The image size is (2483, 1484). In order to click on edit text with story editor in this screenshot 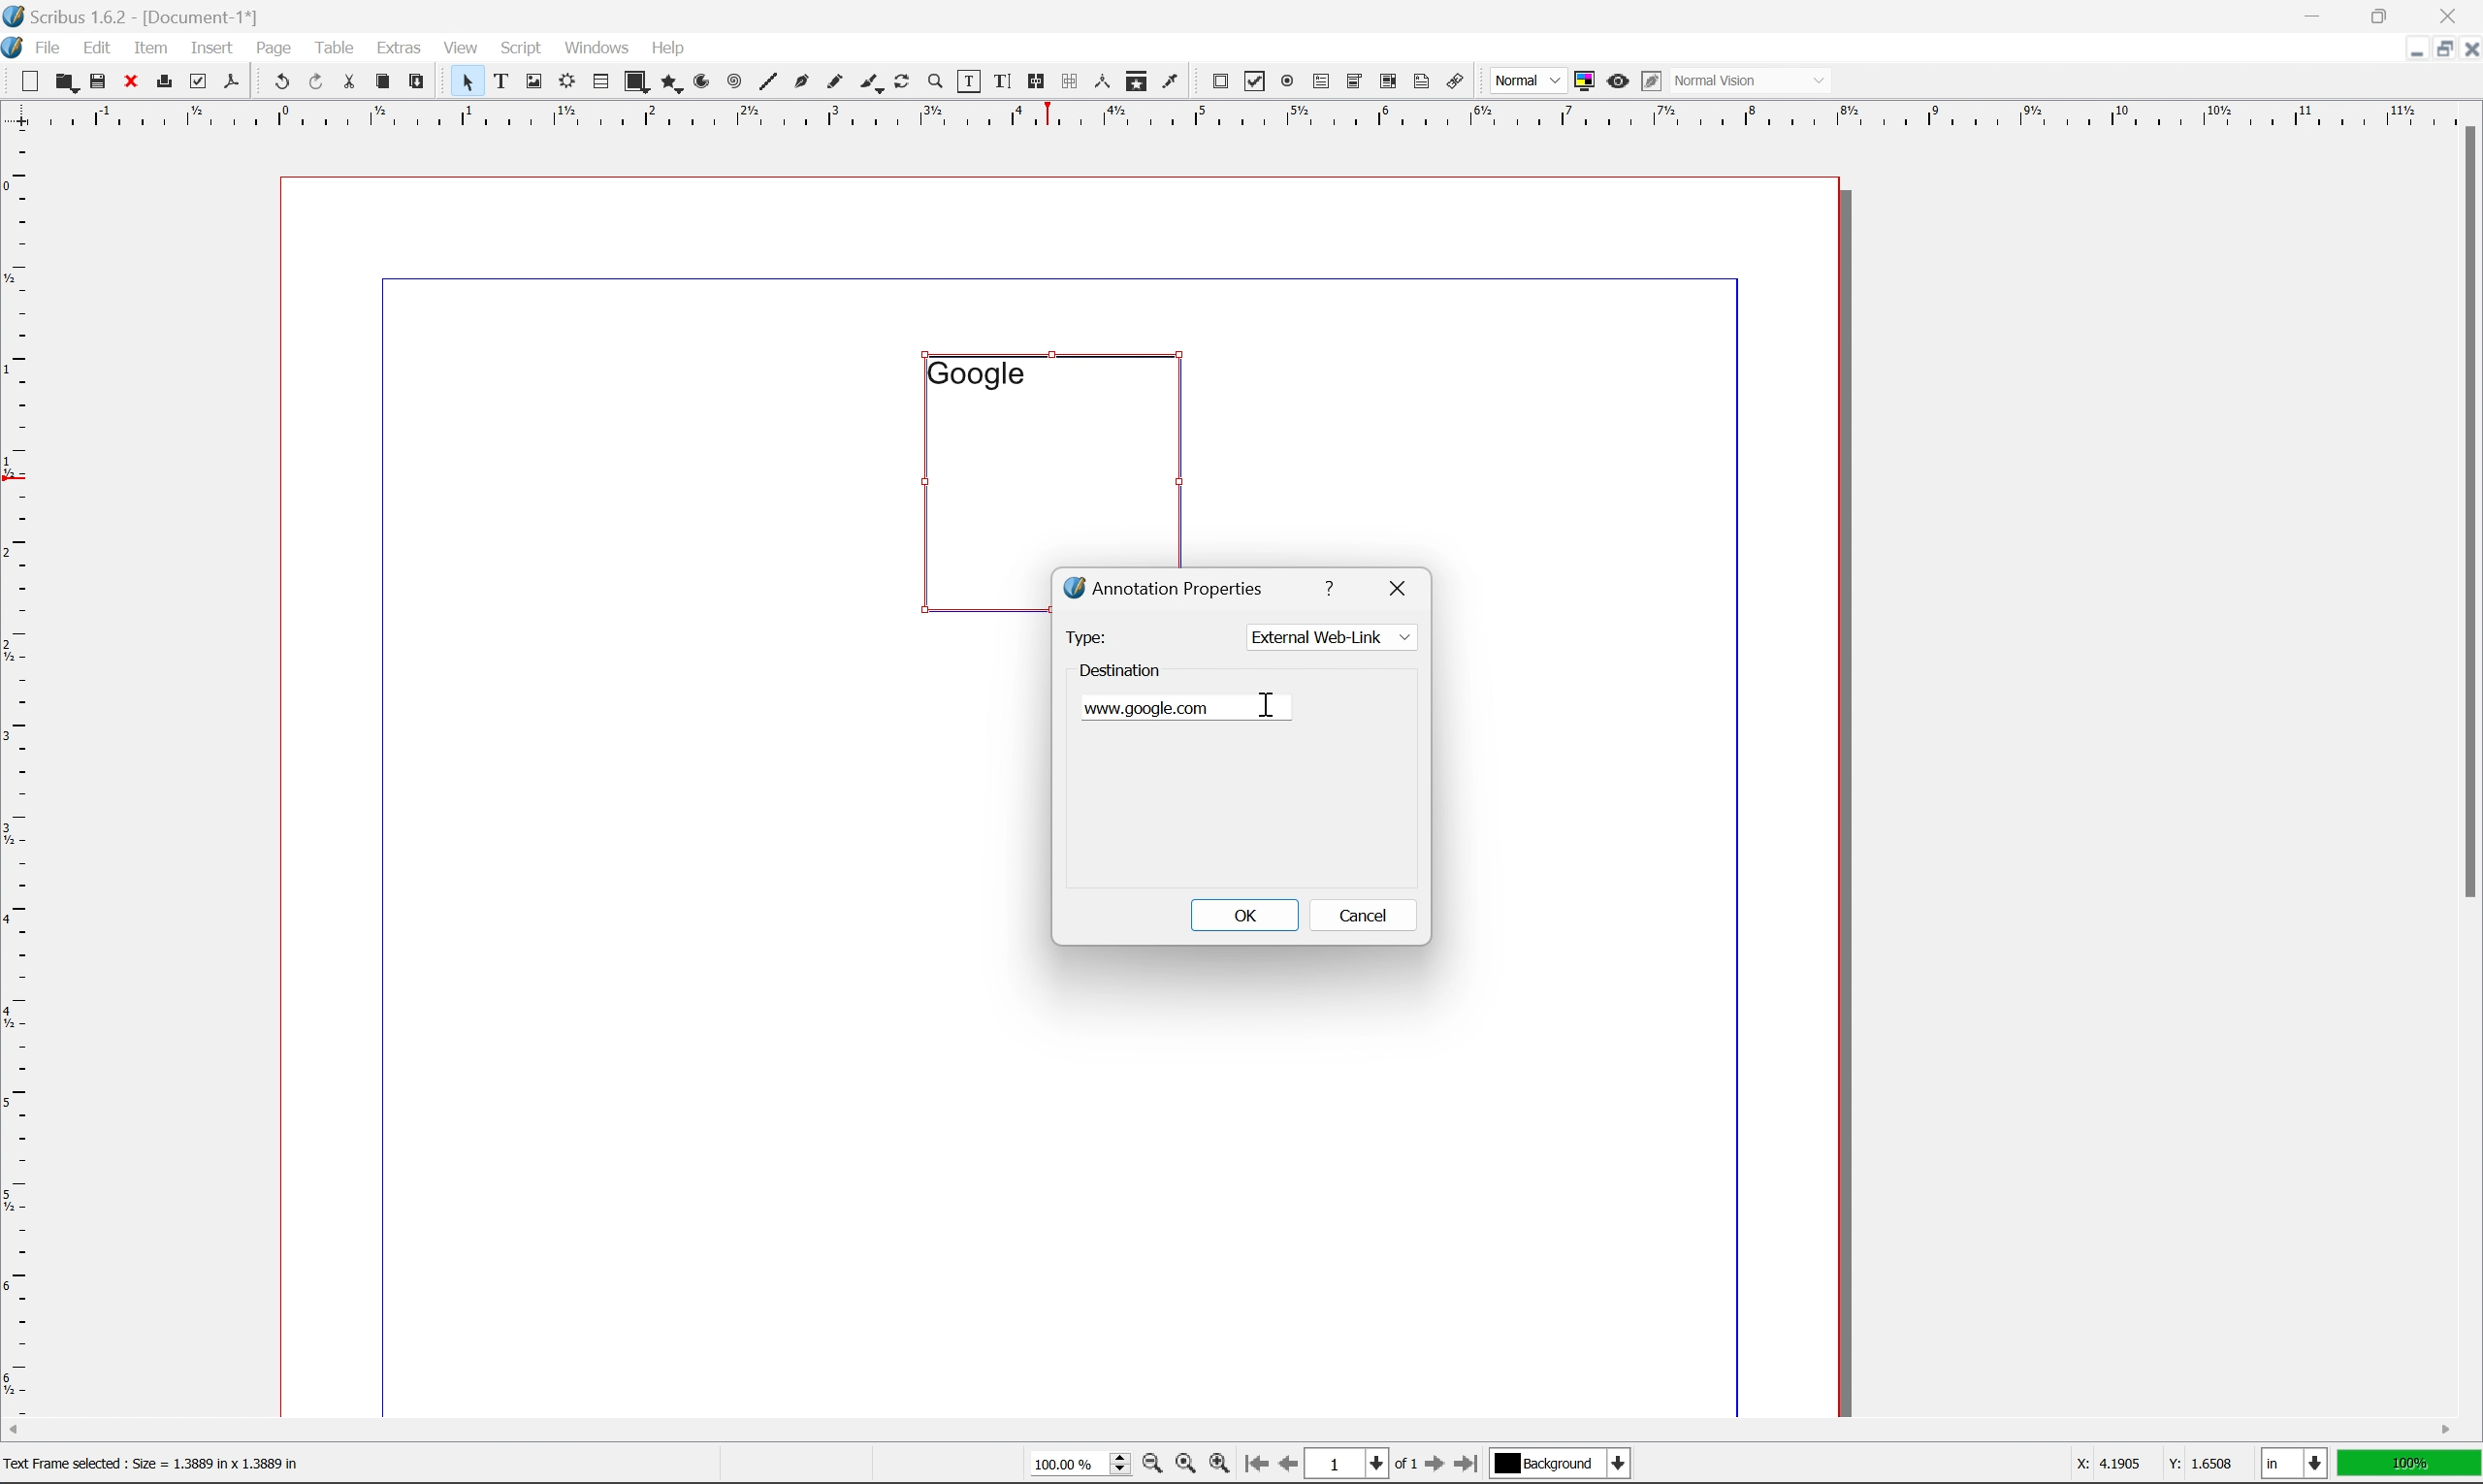, I will do `click(998, 80)`.